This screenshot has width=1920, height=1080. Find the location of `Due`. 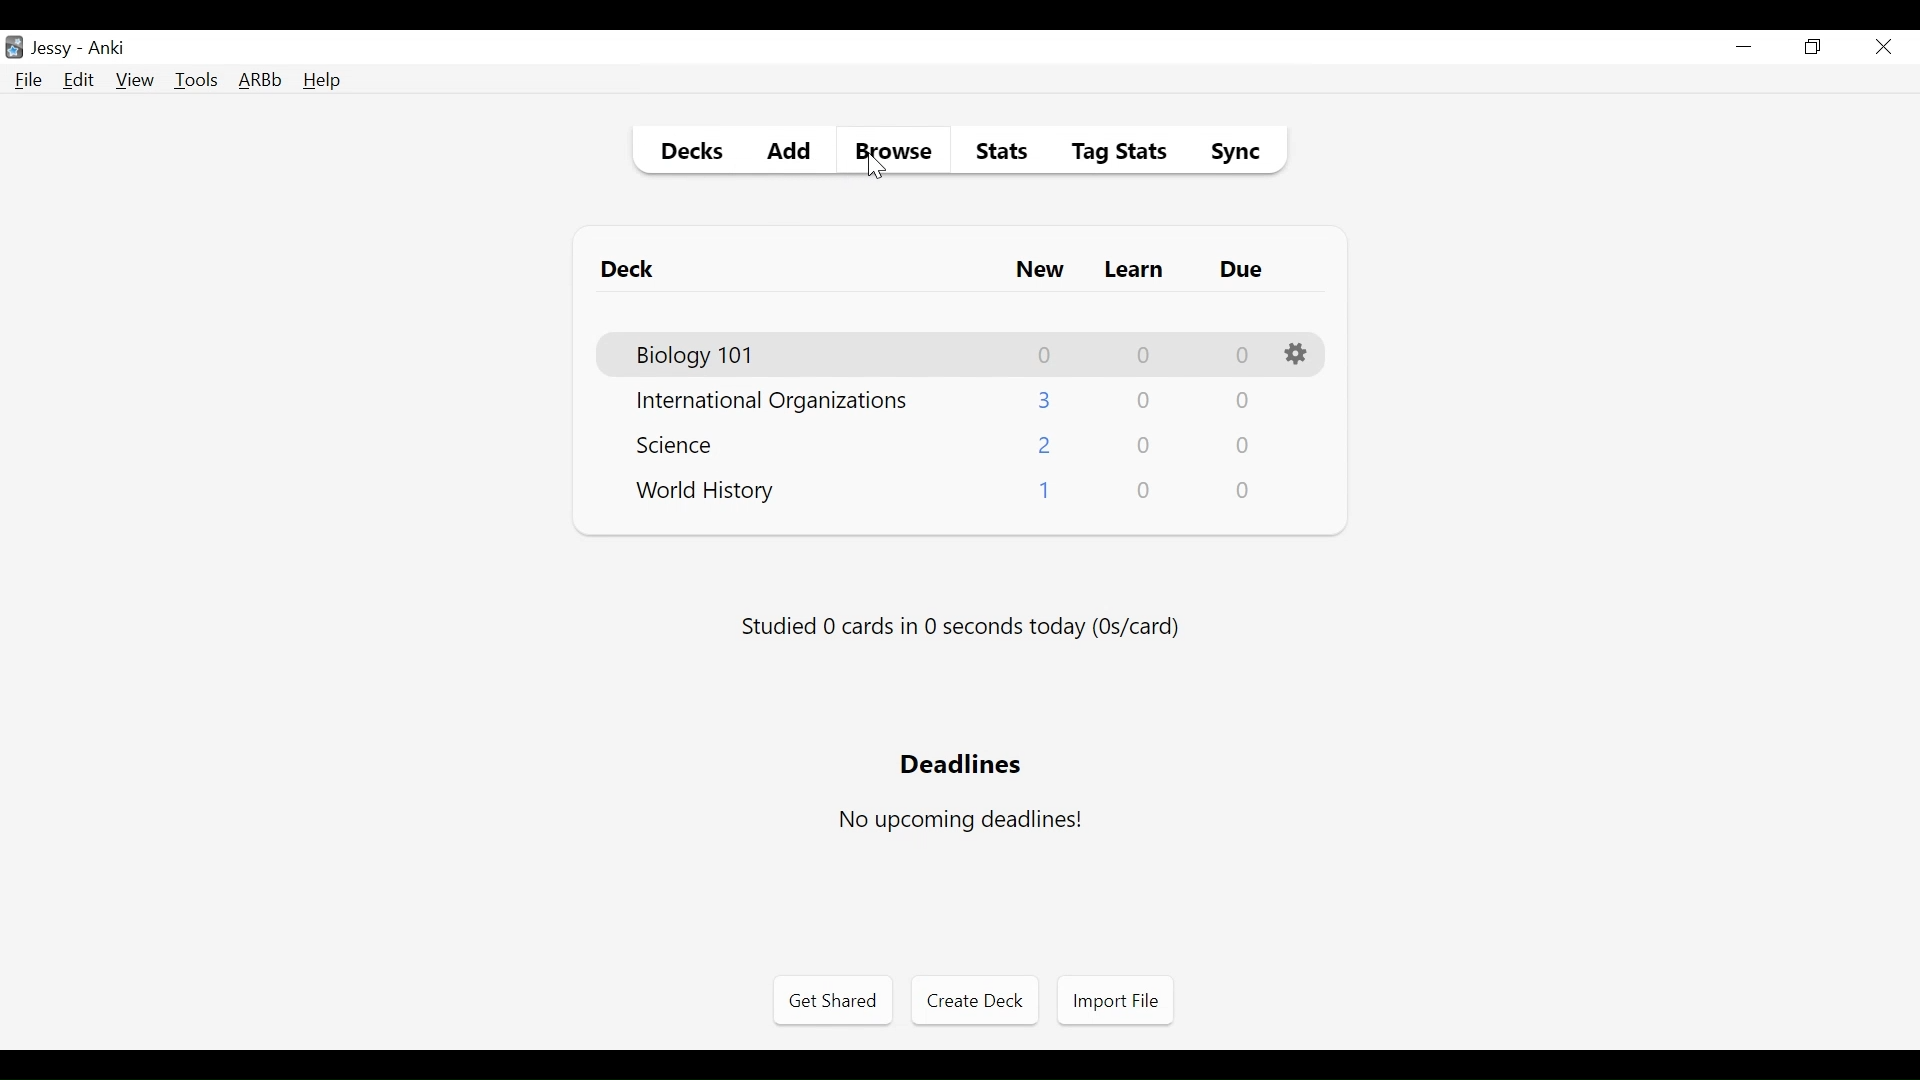

Due is located at coordinates (1243, 270).